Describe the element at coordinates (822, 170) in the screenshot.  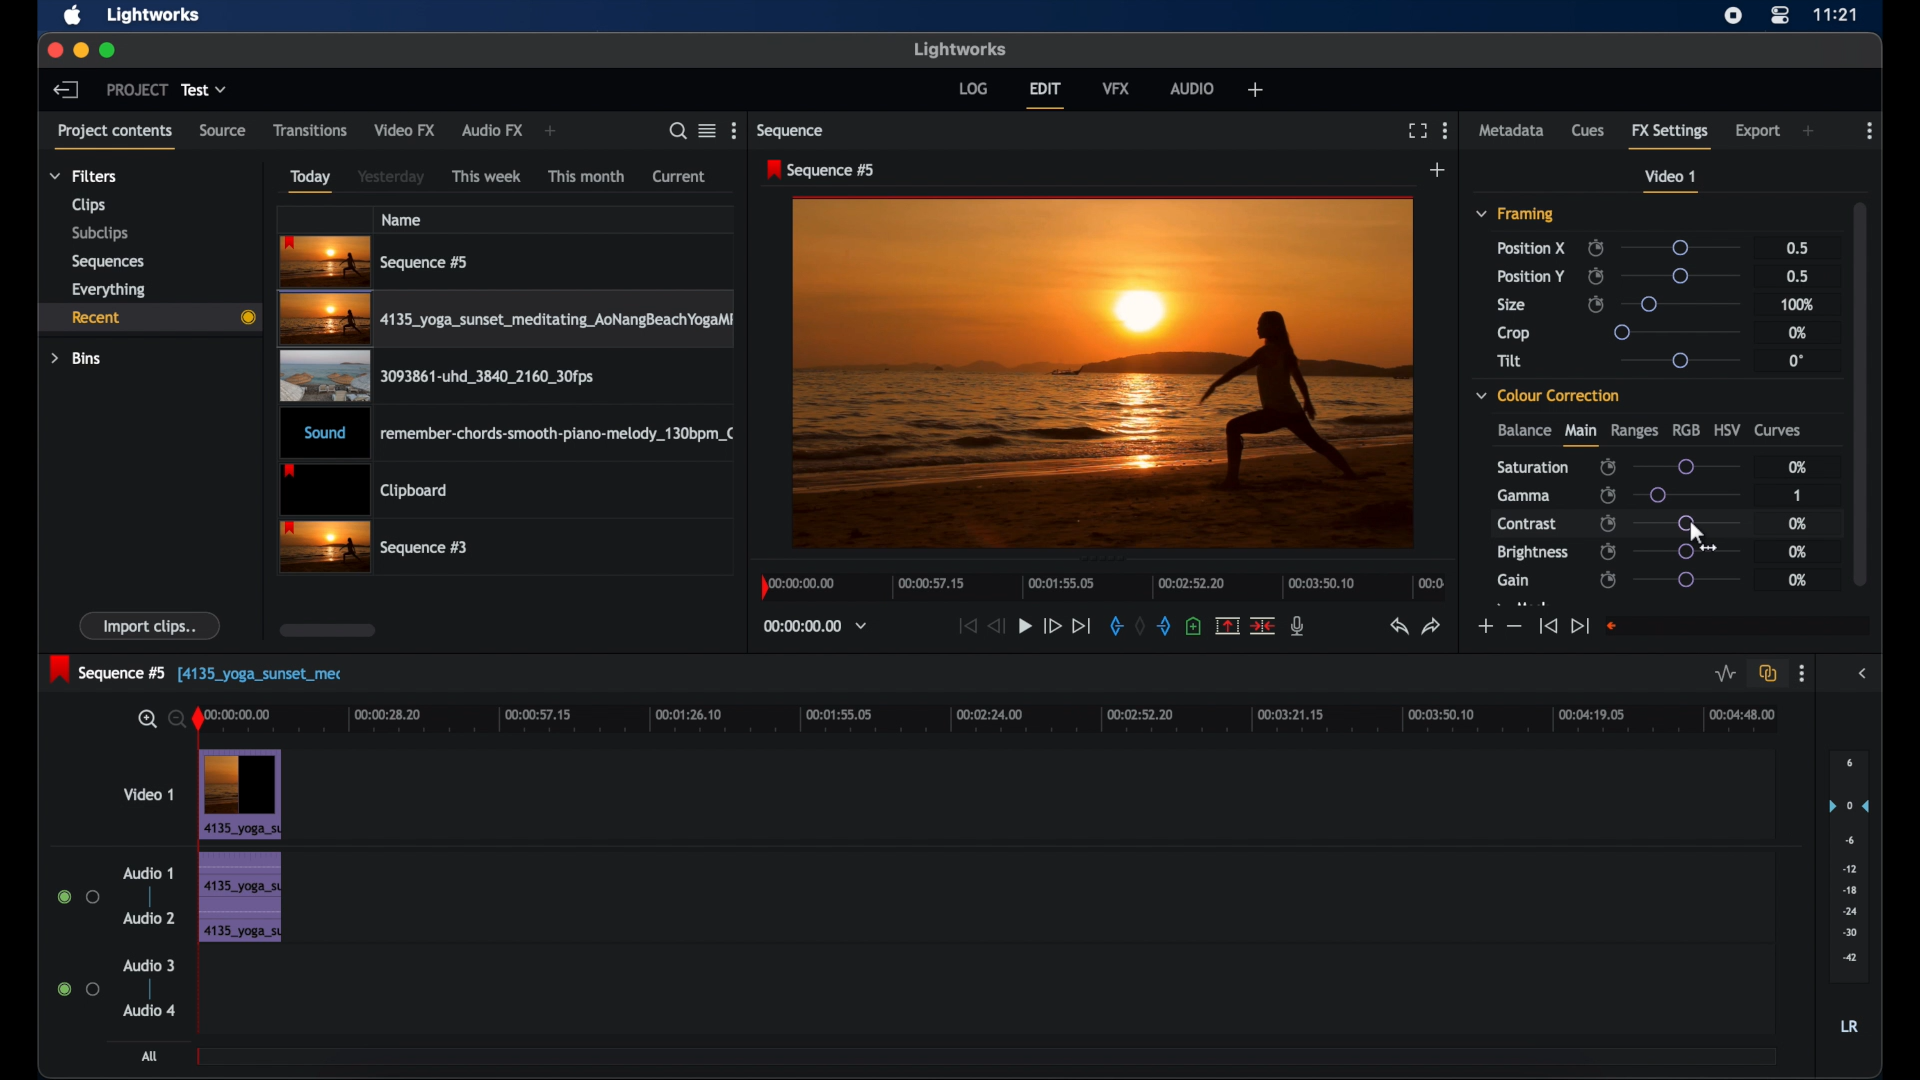
I see `sequence` at that location.